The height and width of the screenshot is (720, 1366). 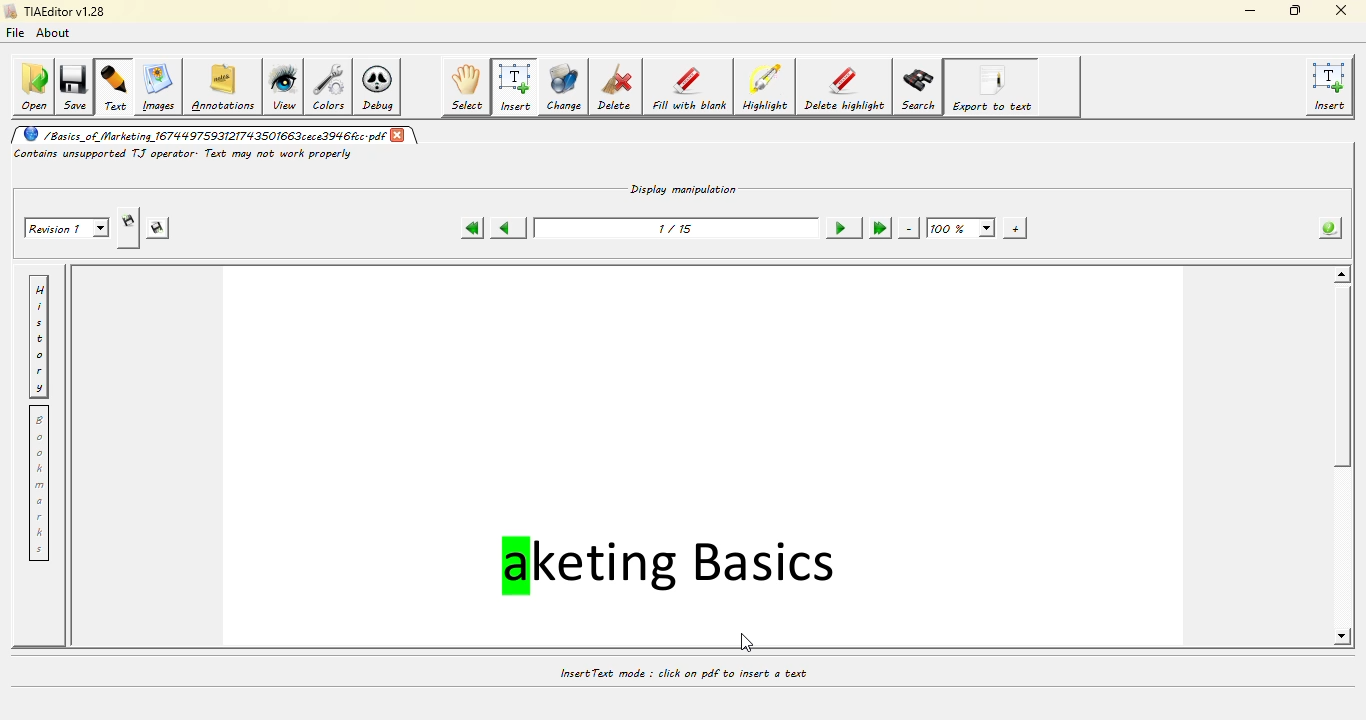 I want to click on previous page, so click(x=506, y=226).